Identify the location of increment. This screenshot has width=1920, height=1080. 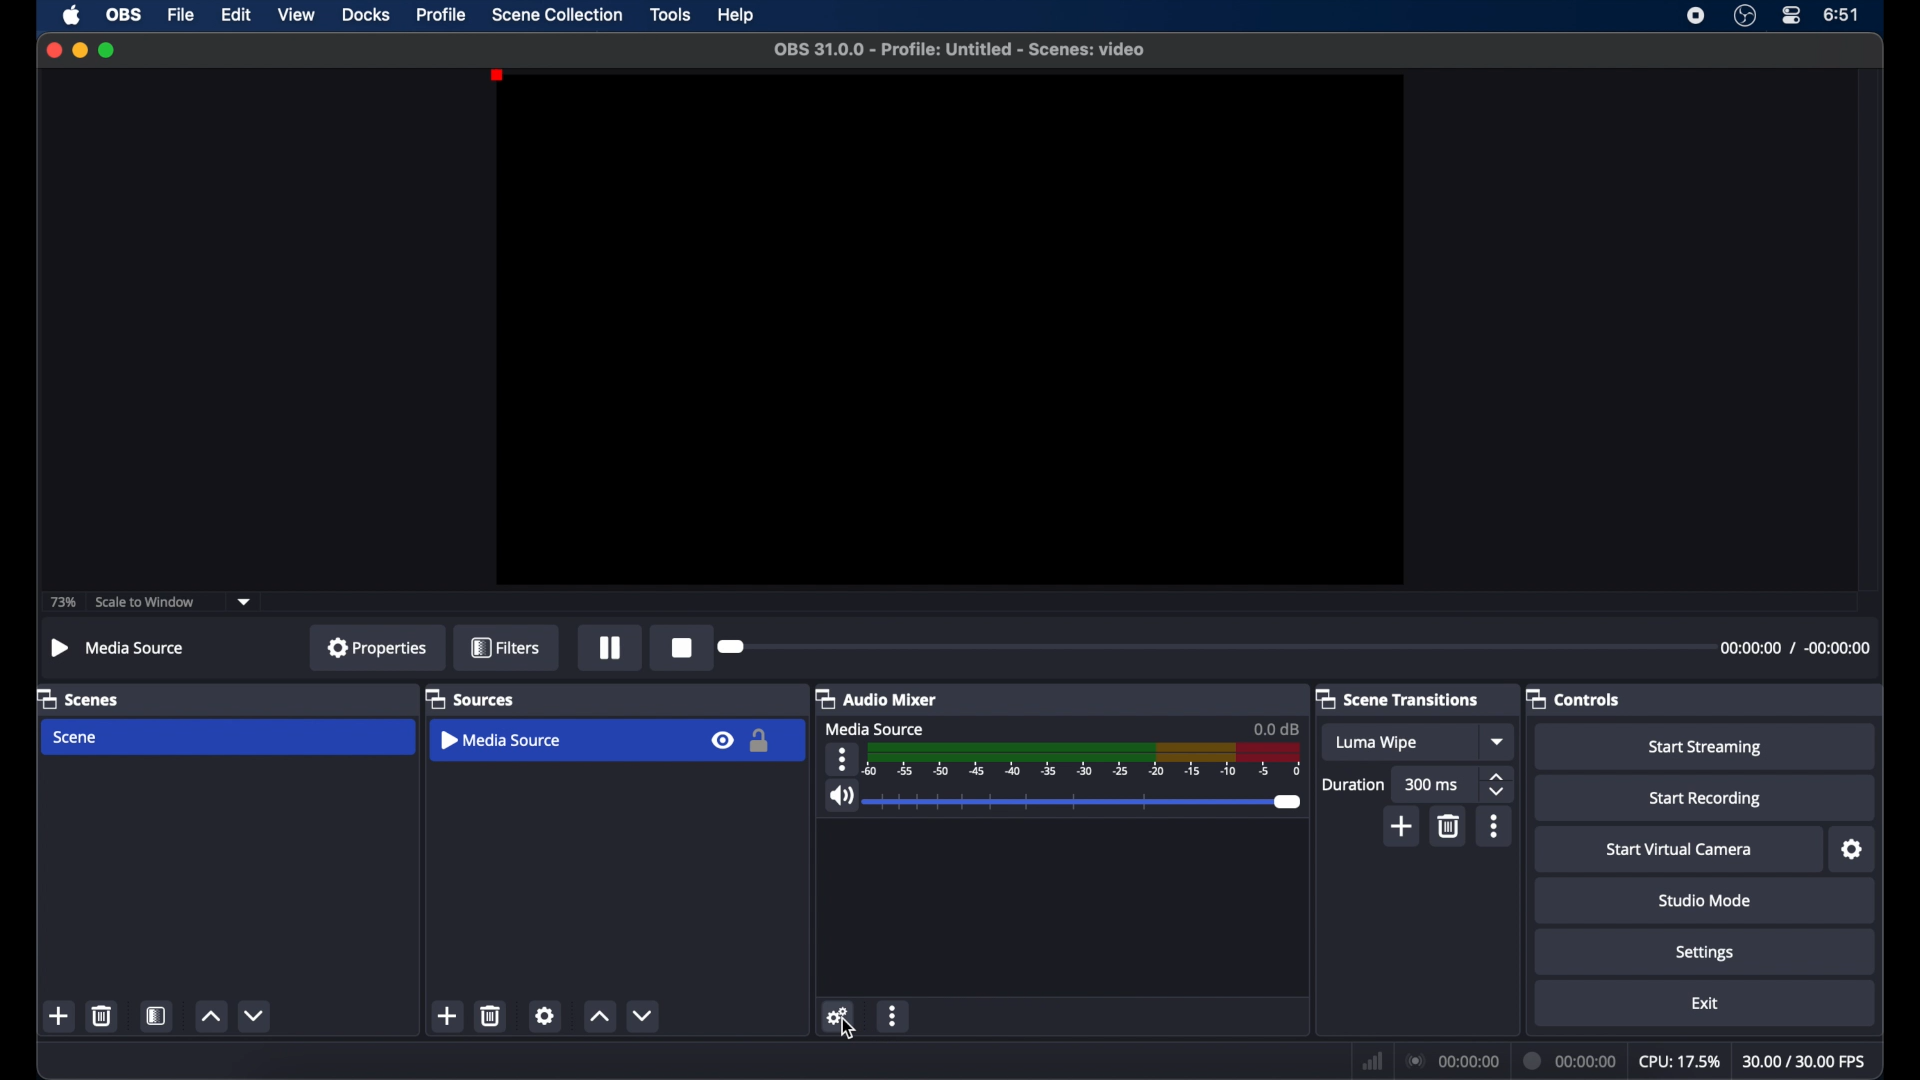
(599, 1018).